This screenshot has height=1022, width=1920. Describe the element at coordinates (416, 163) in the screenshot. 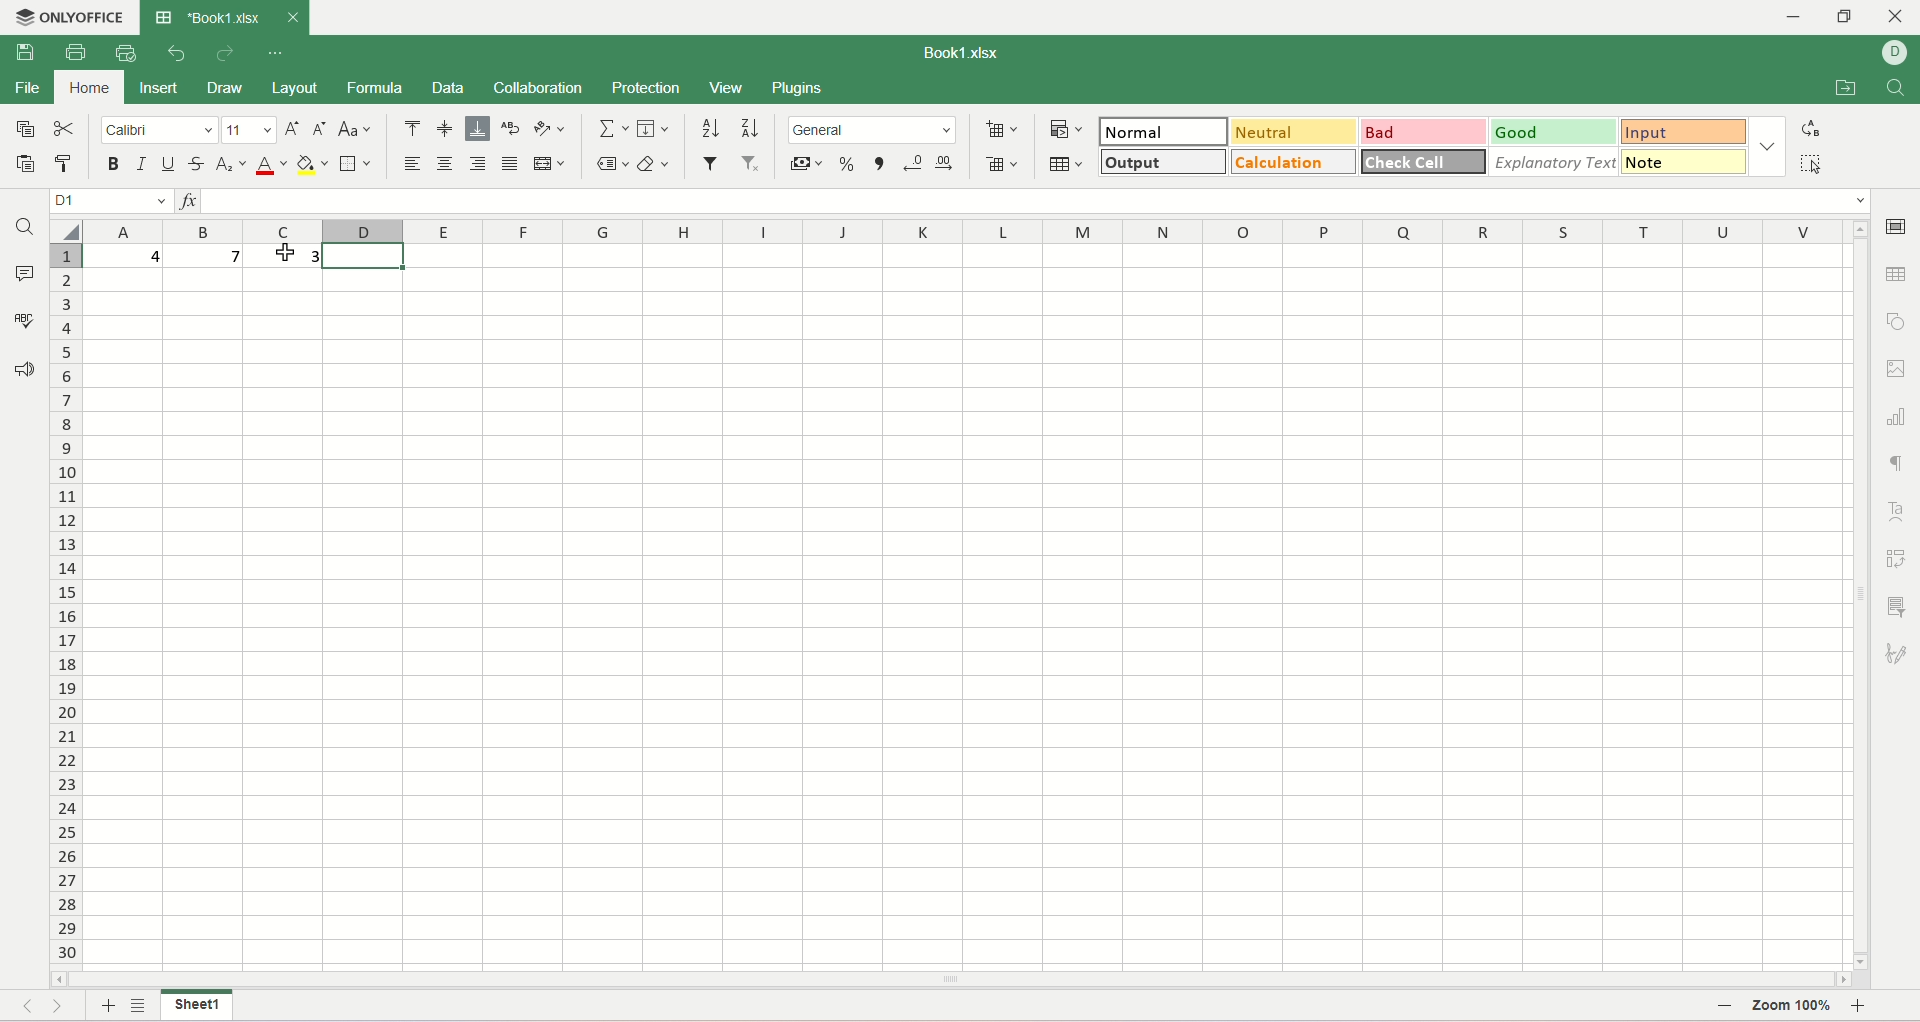

I see `align left` at that location.